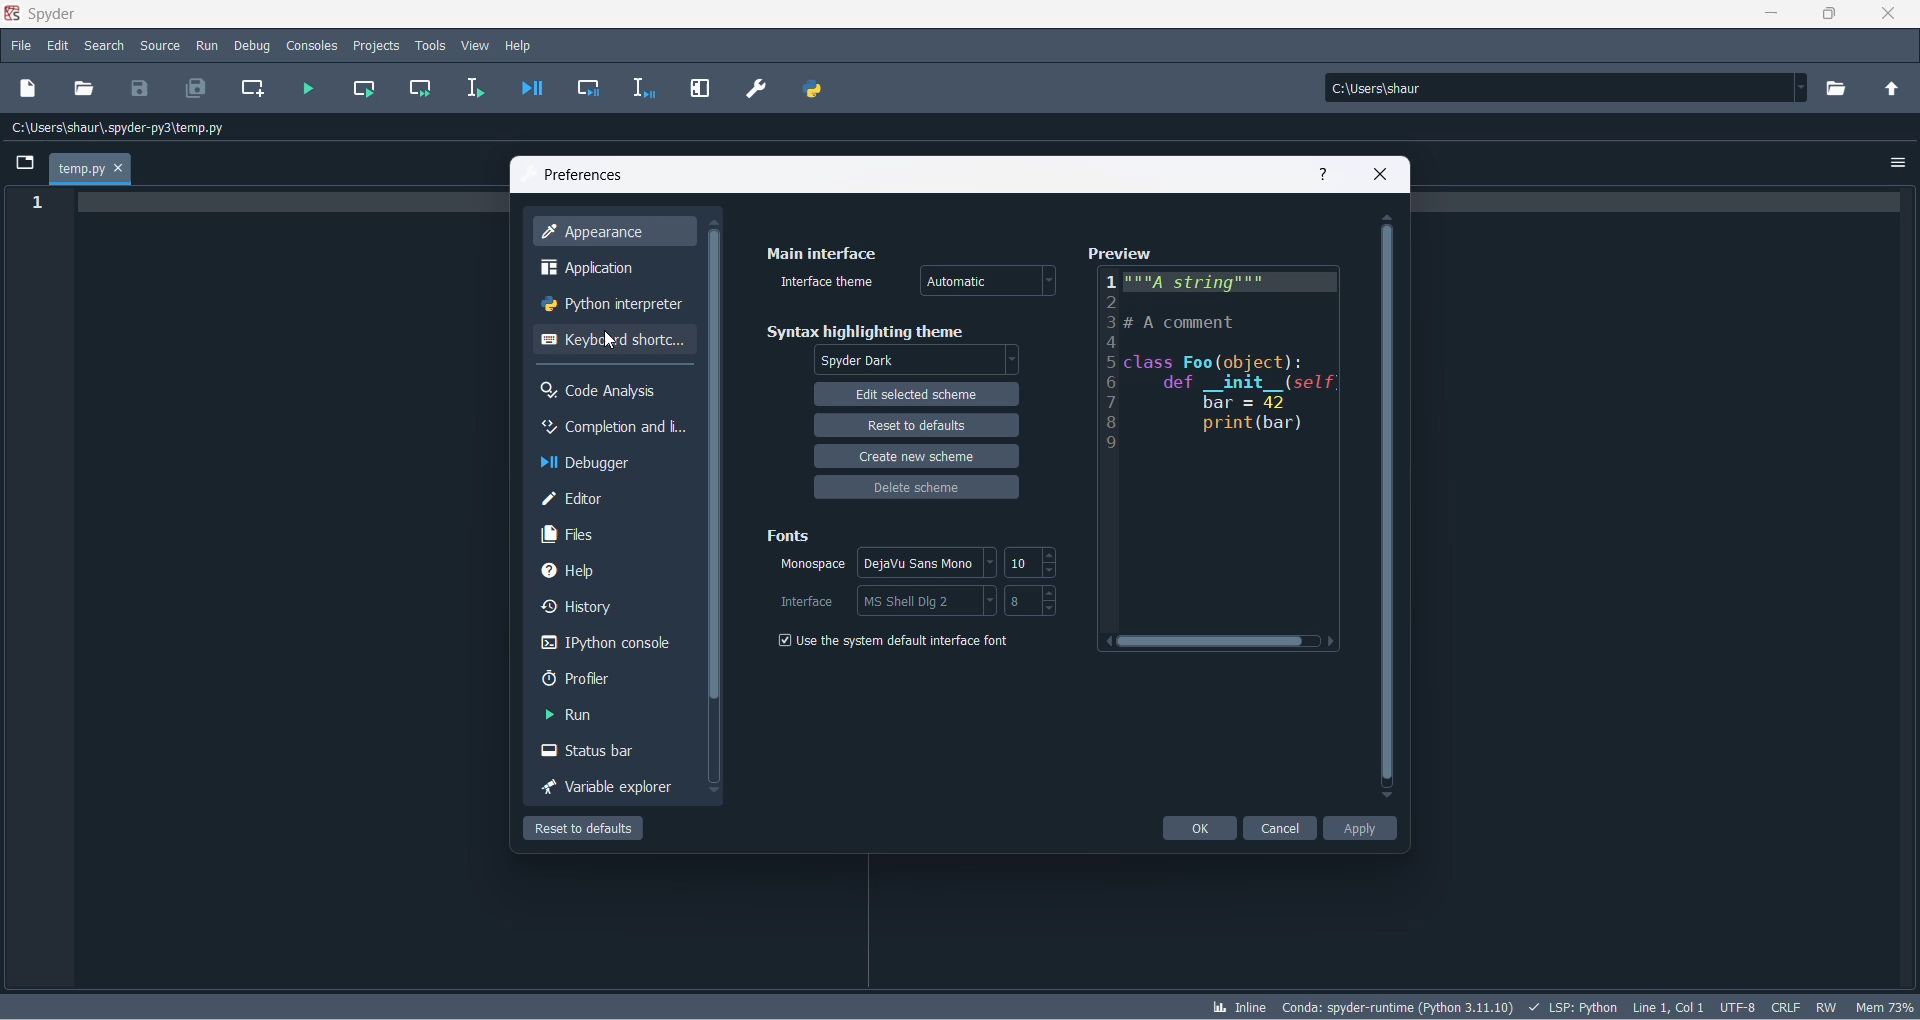  What do you see at coordinates (1785, 1005) in the screenshot?
I see `file EOL status` at bounding box center [1785, 1005].